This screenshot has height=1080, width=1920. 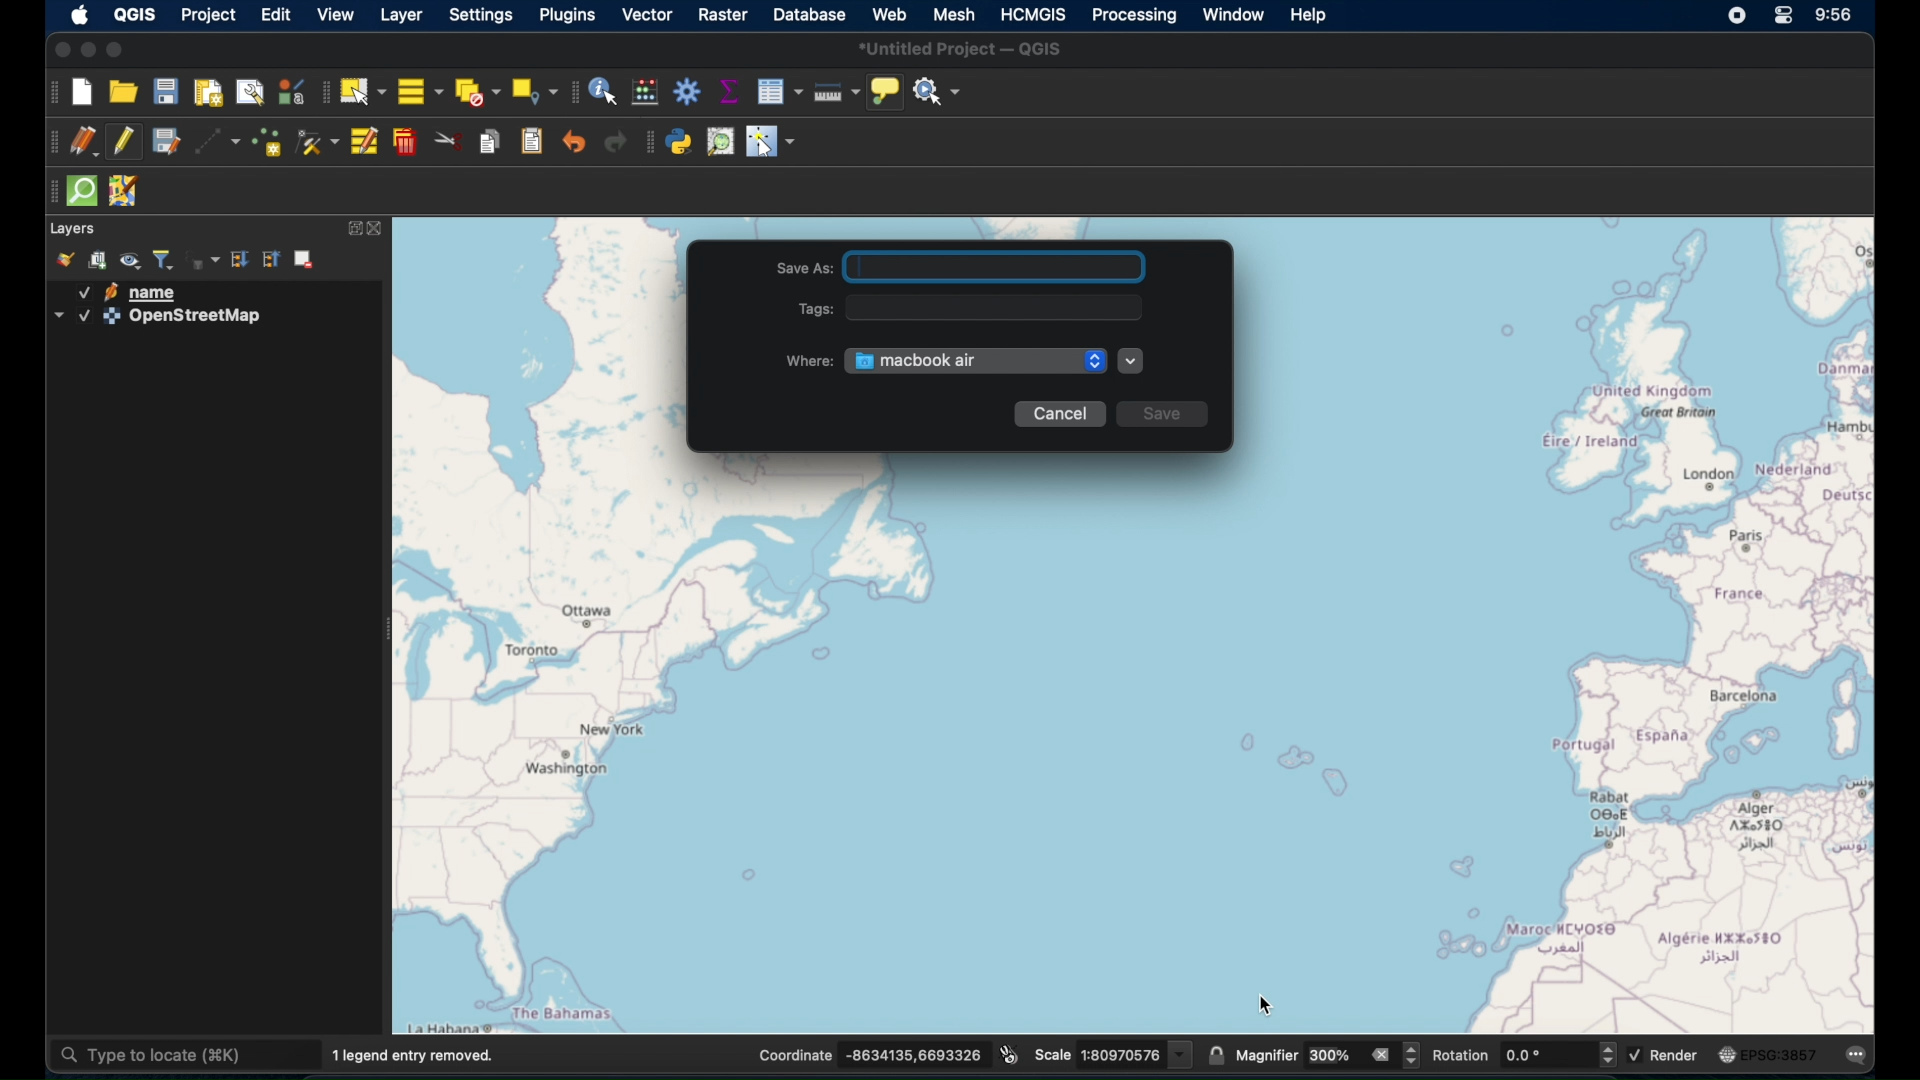 What do you see at coordinates (976, 309) in the screenshot?
I see `Tags` at bounding box center [976, 309].